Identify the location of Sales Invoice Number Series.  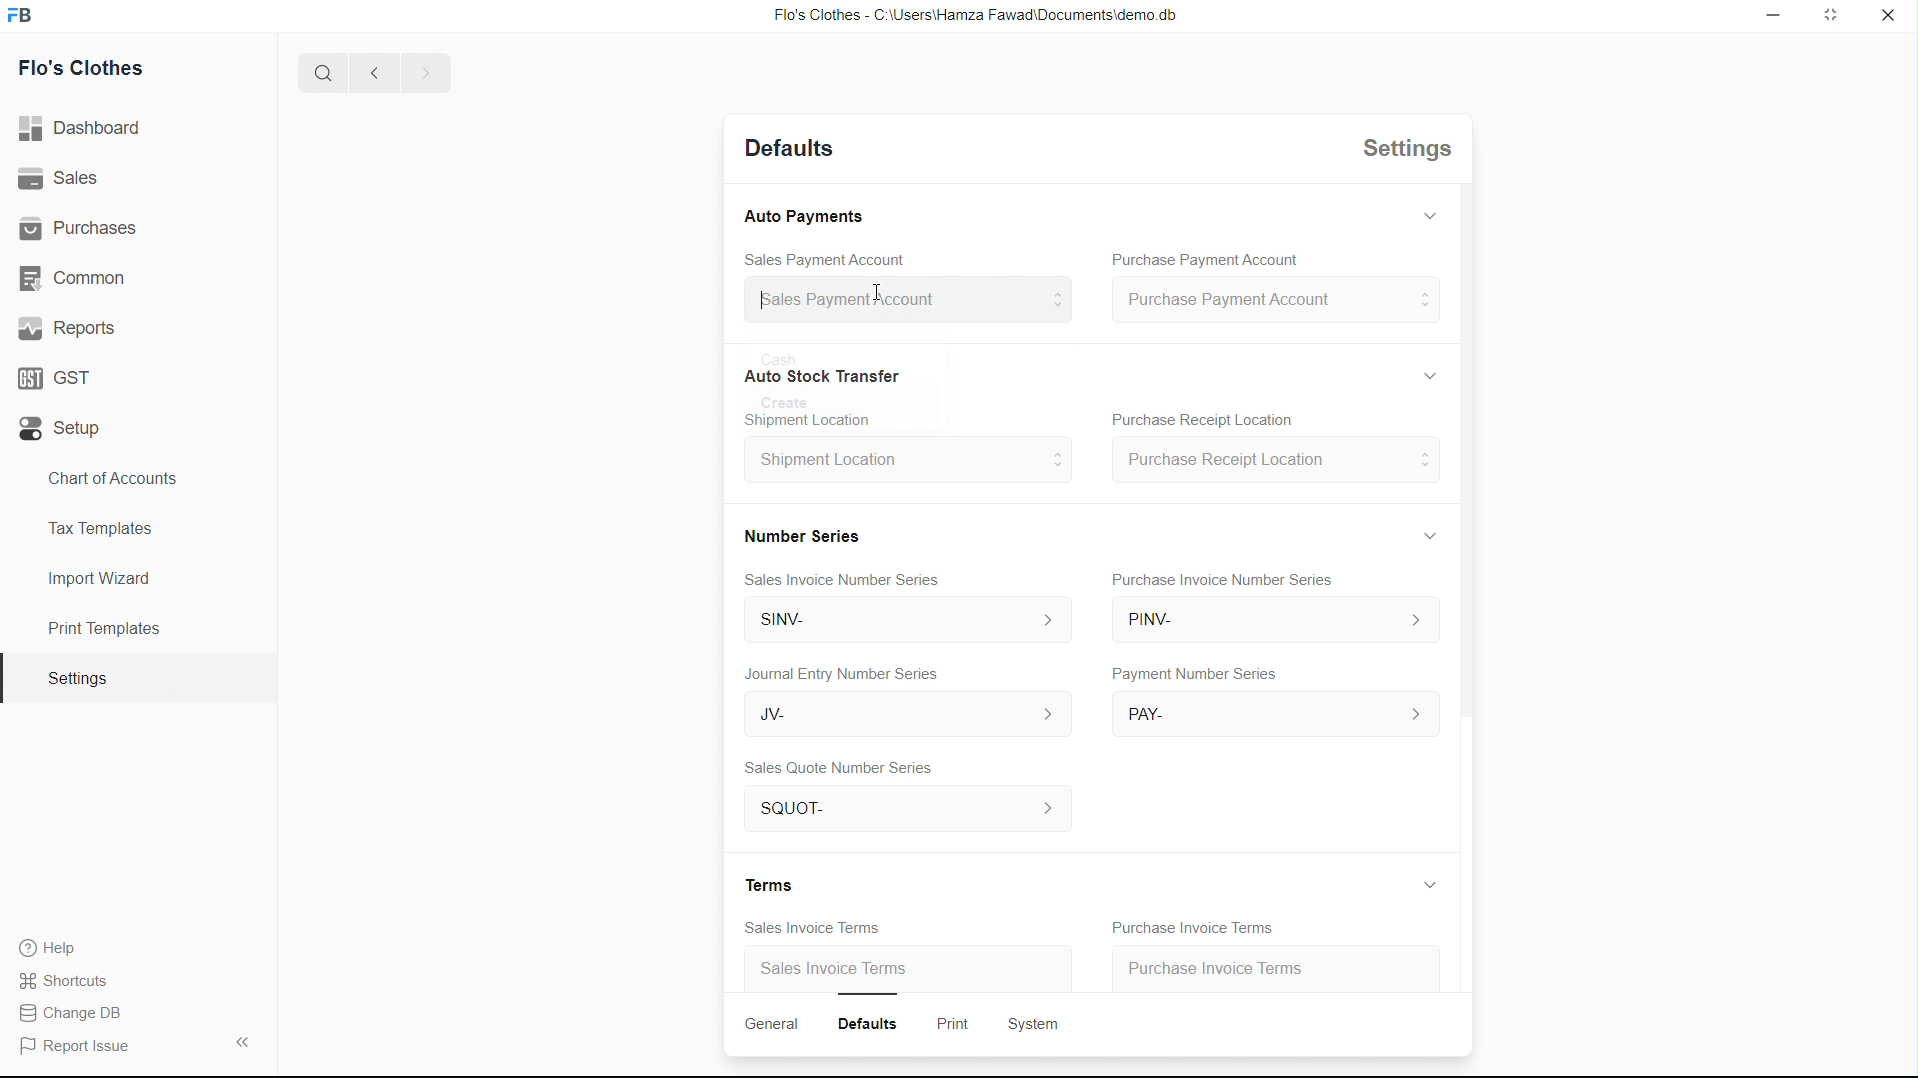
(836, 583).